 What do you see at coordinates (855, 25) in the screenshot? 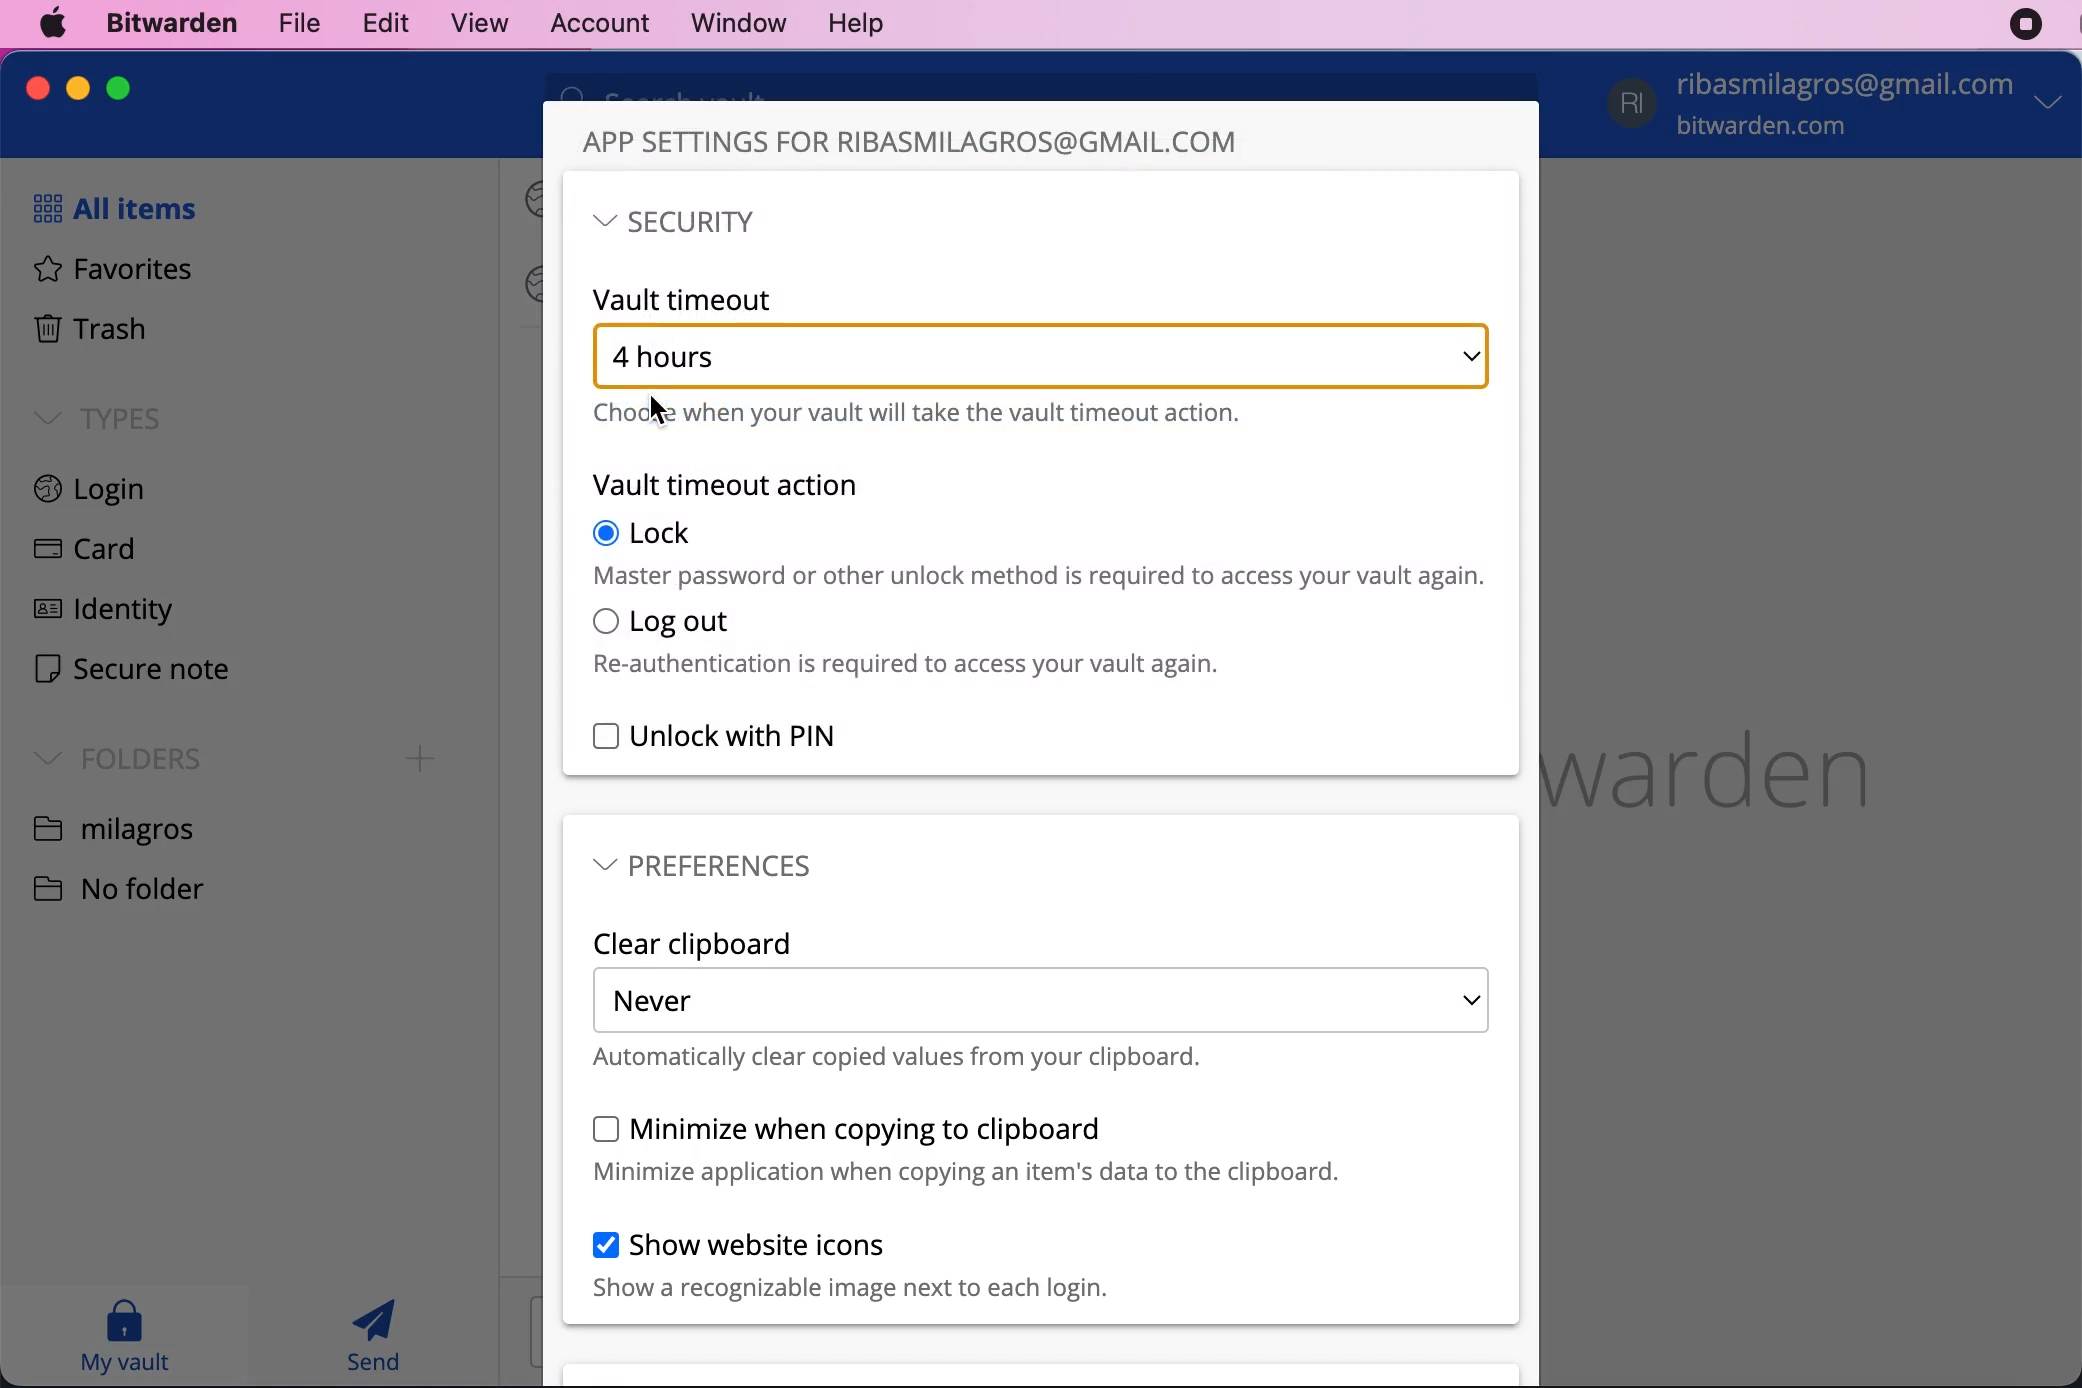
I see `help` at bounding box center [855, 25].